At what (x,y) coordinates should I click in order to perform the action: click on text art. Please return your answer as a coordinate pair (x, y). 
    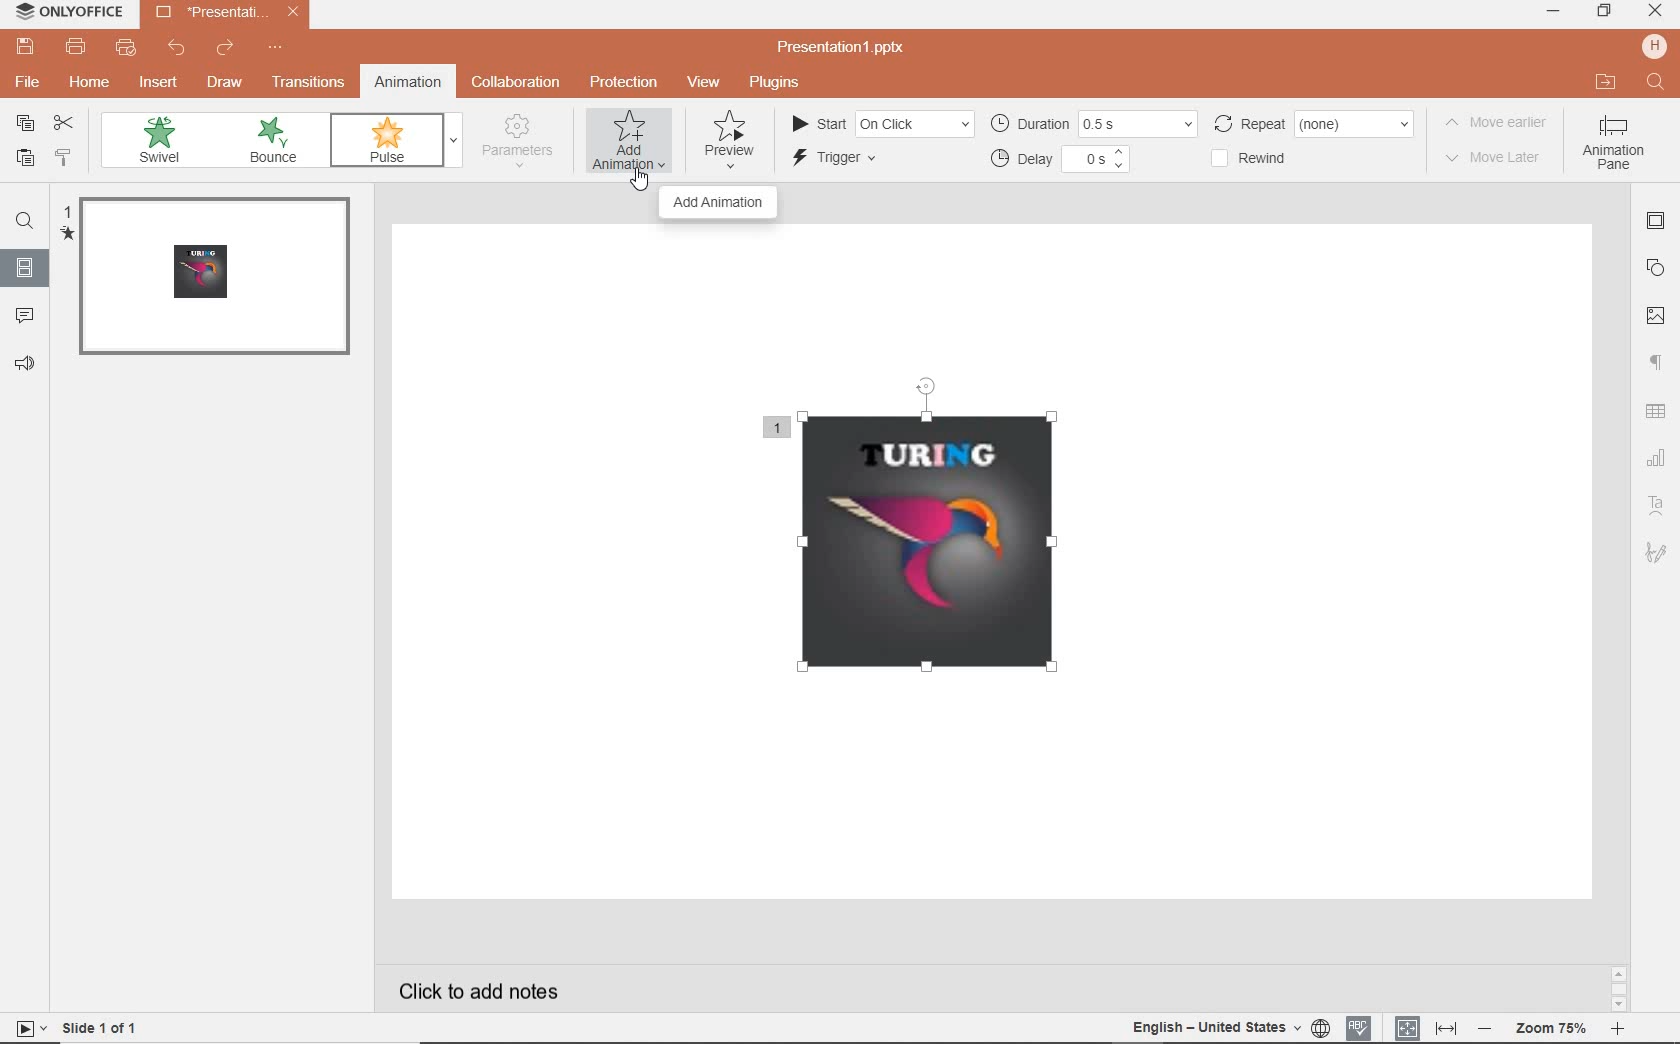
    Looking at the image, I should click on (1658, 506).